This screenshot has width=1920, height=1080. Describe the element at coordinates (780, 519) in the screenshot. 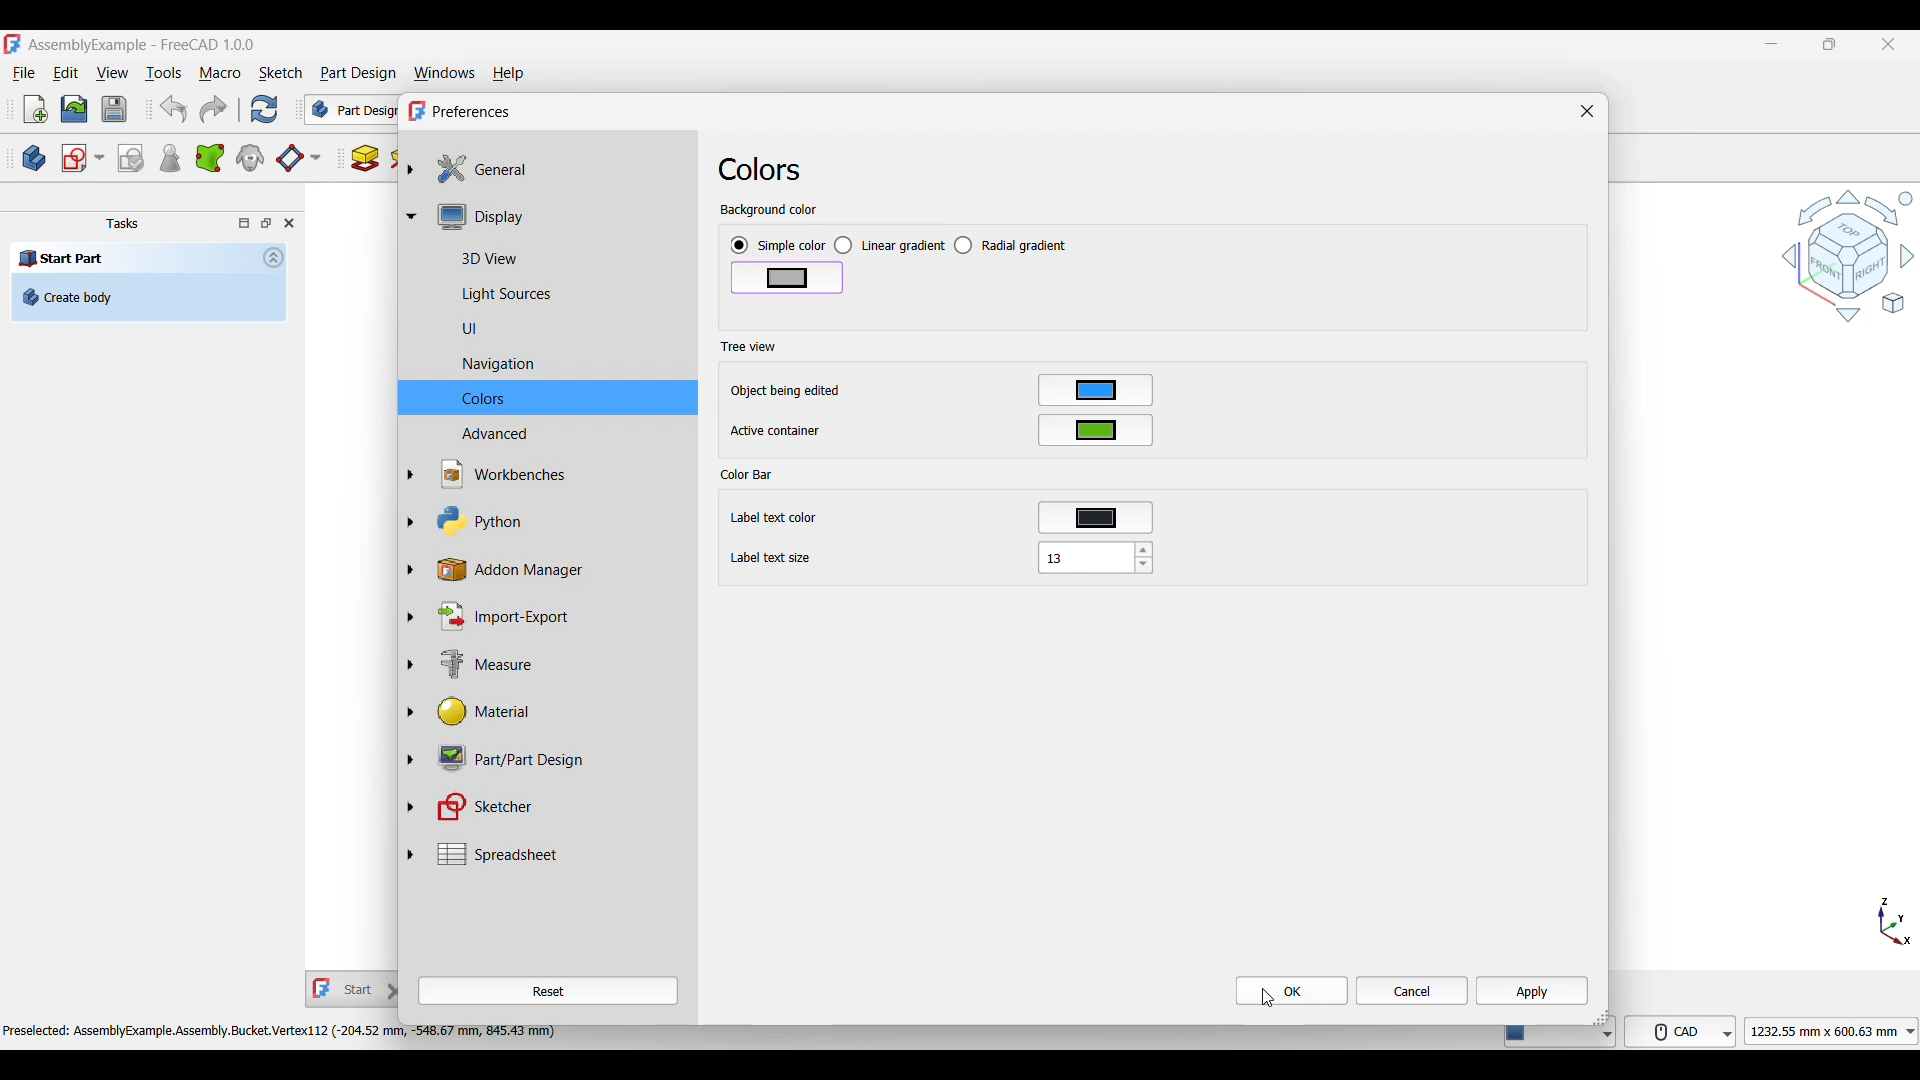

I see `Label text color` at that location.